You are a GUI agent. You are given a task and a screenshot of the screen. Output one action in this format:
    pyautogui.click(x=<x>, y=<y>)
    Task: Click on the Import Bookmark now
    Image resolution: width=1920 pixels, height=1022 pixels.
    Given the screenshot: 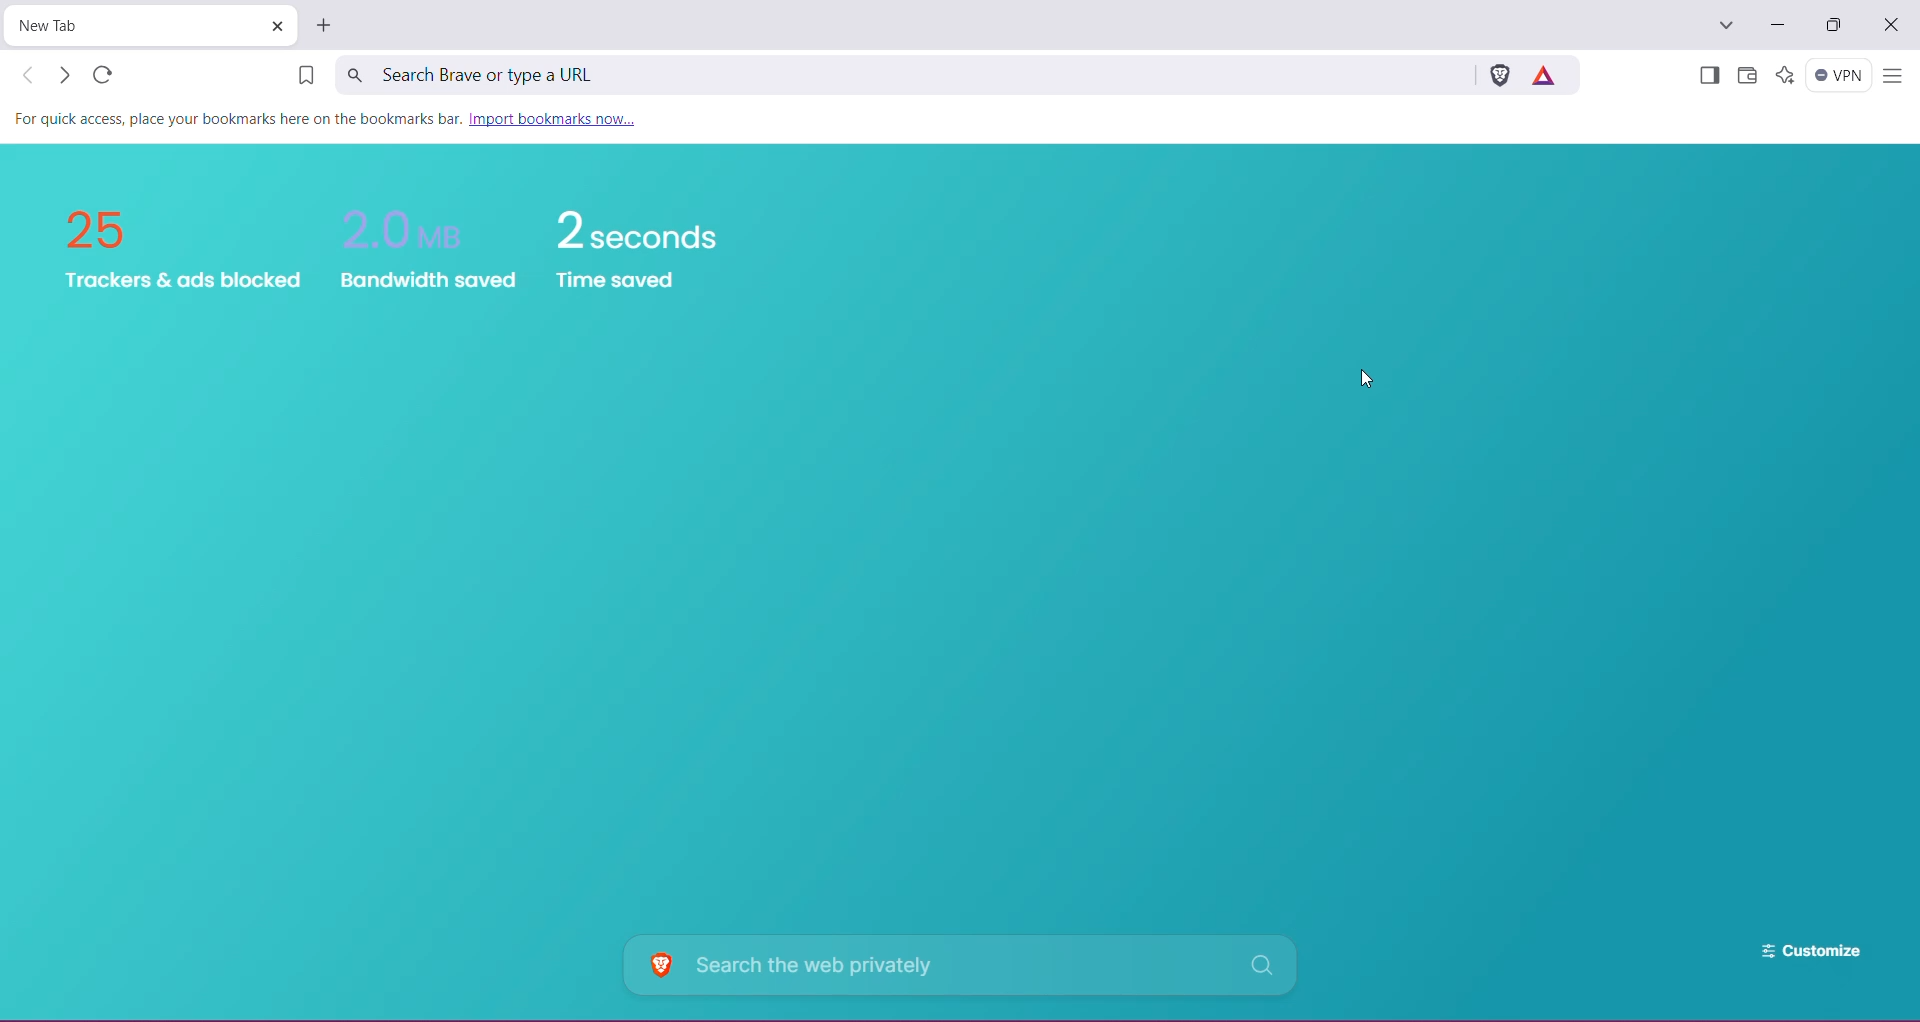 What is the action you would take?
    pyautogui.click(x=560, y=120)
    